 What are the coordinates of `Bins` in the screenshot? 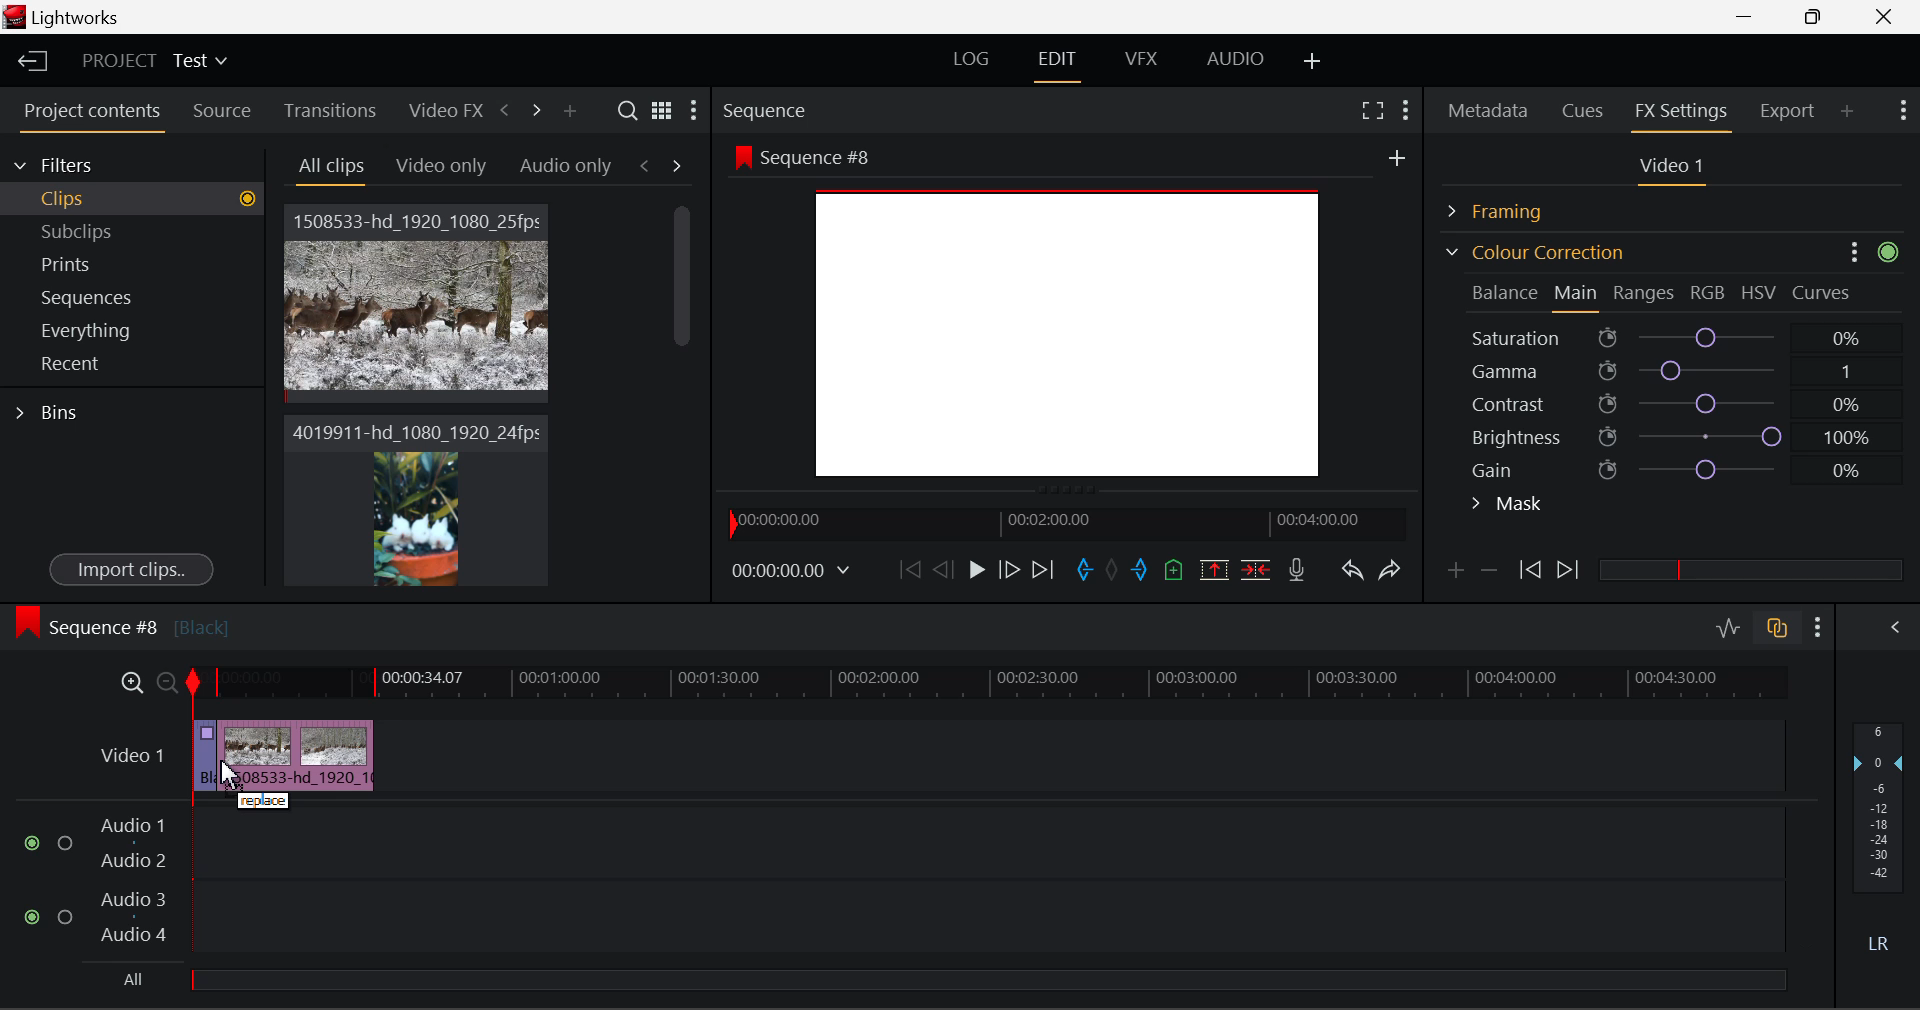 It's located at (53, 410).